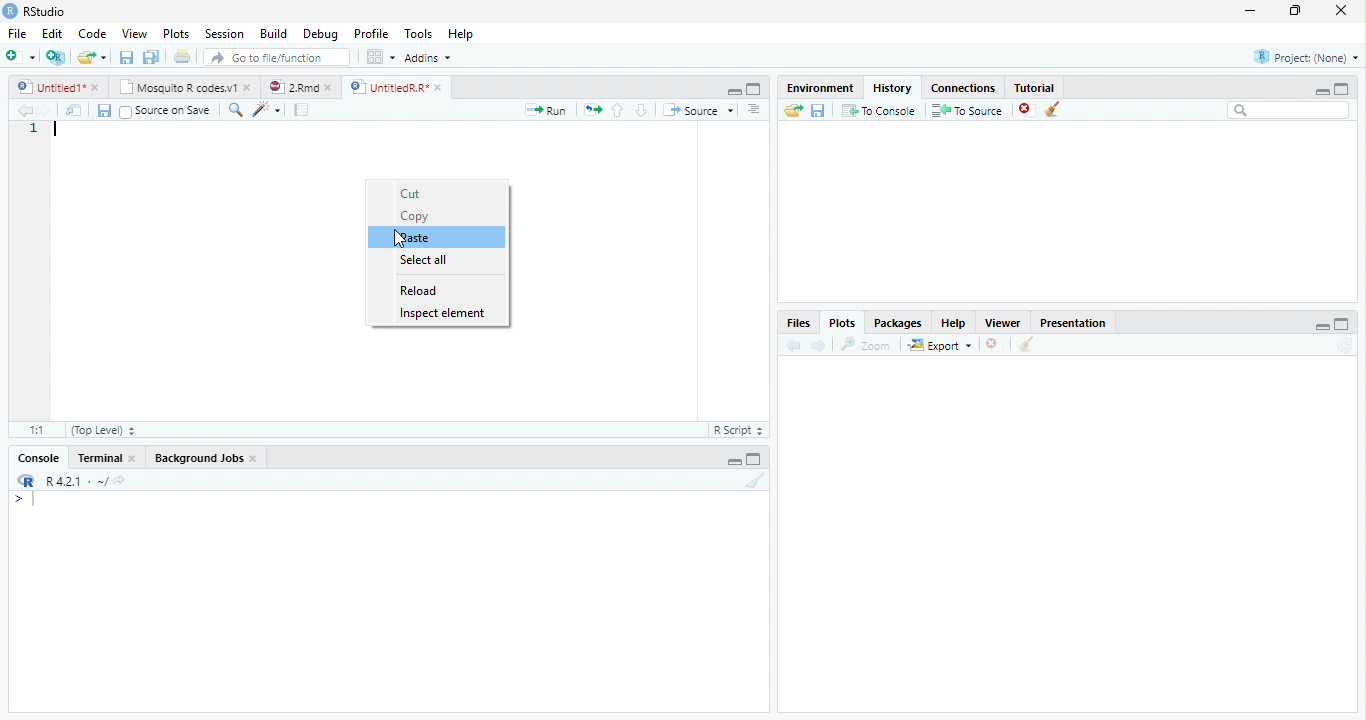 The image size is (1366, 720). Describe the element at coordinates (939, 346) in the screenshot. I see `export` at that location.